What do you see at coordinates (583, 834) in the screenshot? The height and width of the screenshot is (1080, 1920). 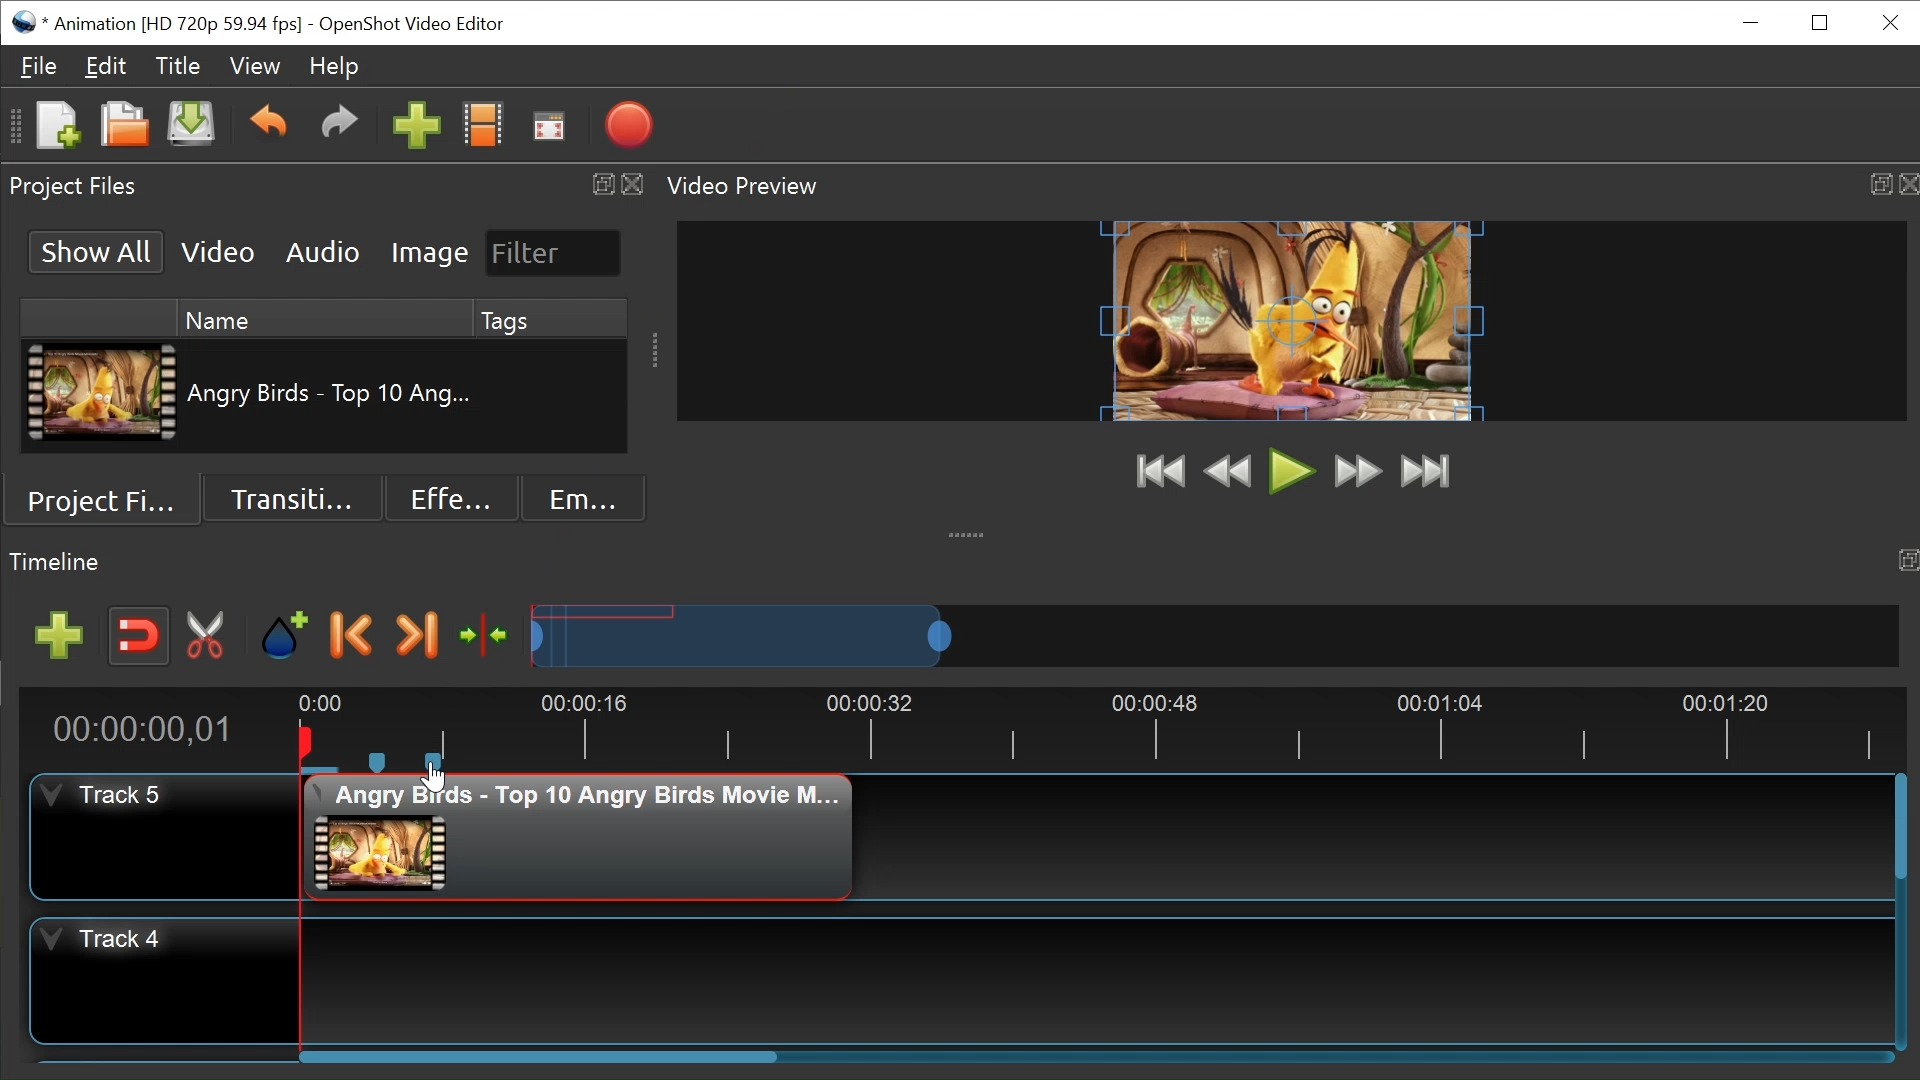 I see `Clip` at bounding box center [583, 834].